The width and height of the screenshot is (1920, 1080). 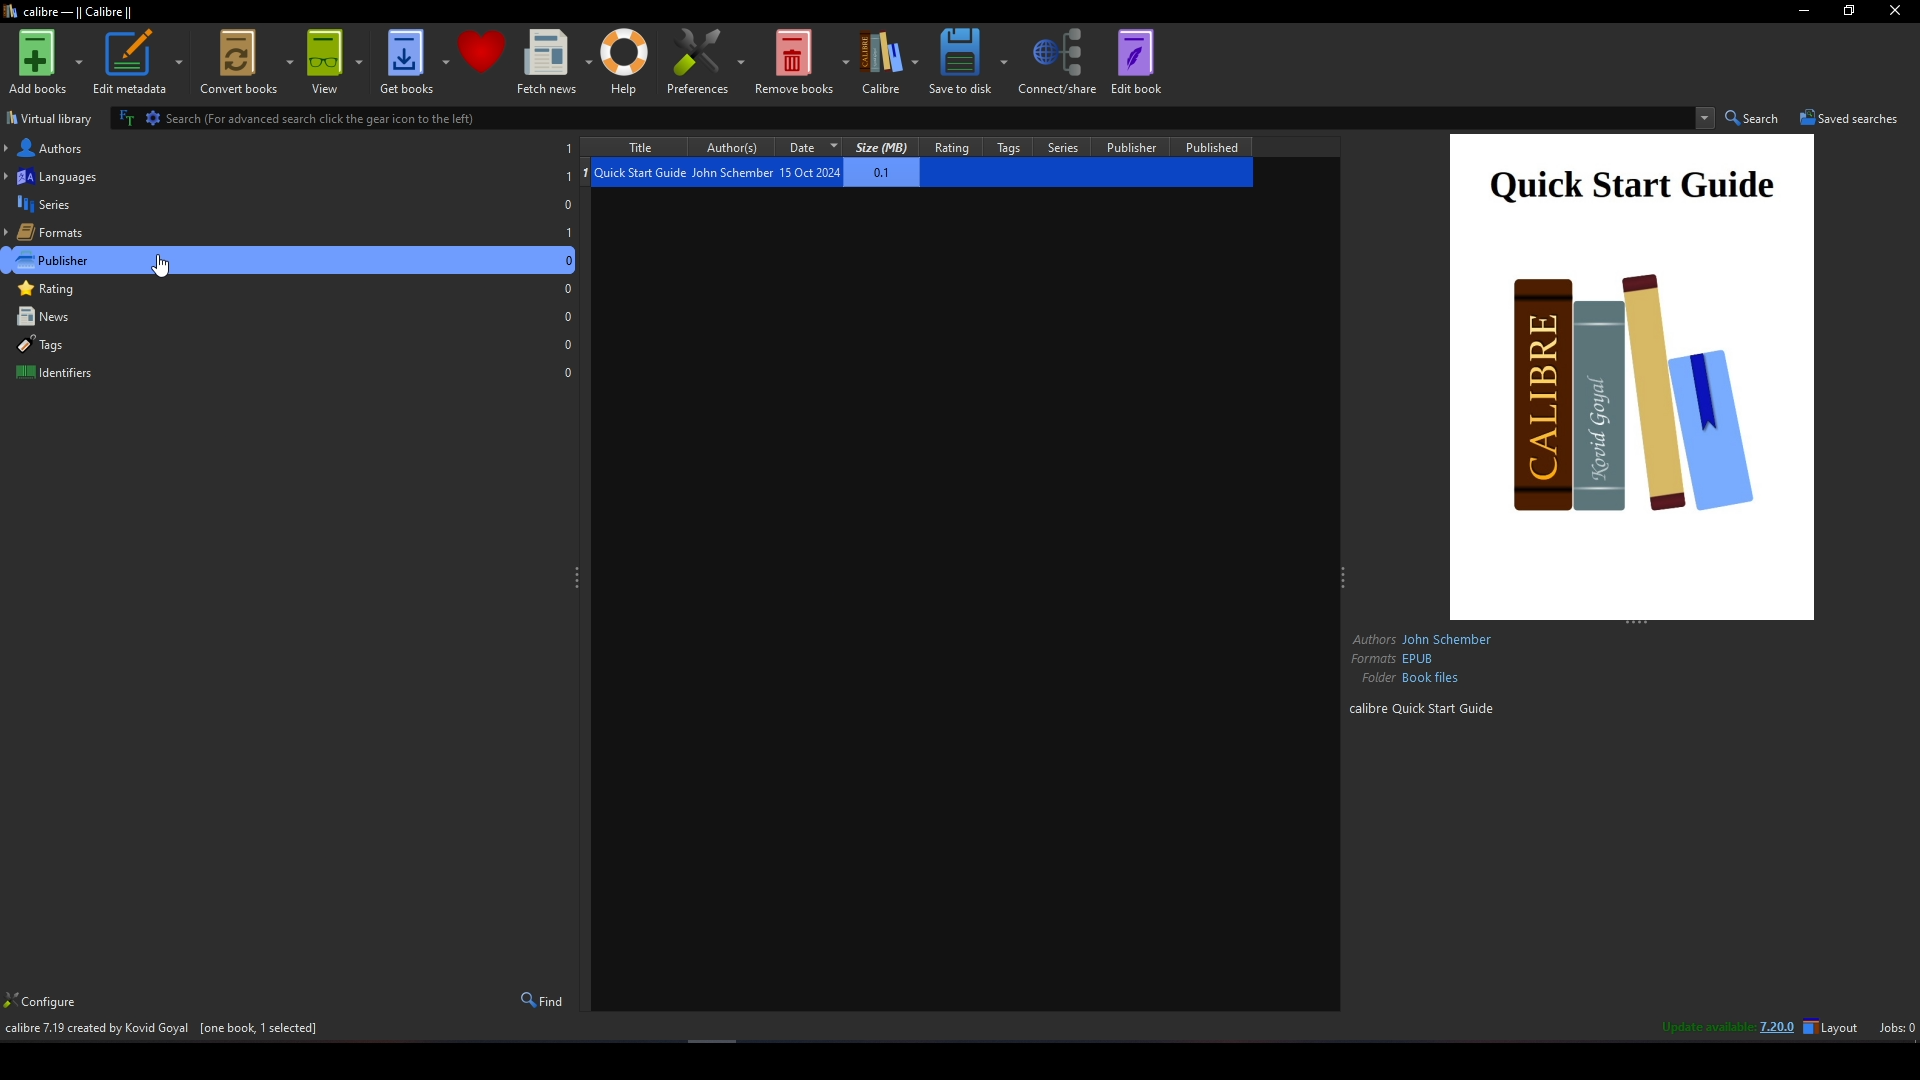 I want to click on Search full text, so click(x=124, y=118).